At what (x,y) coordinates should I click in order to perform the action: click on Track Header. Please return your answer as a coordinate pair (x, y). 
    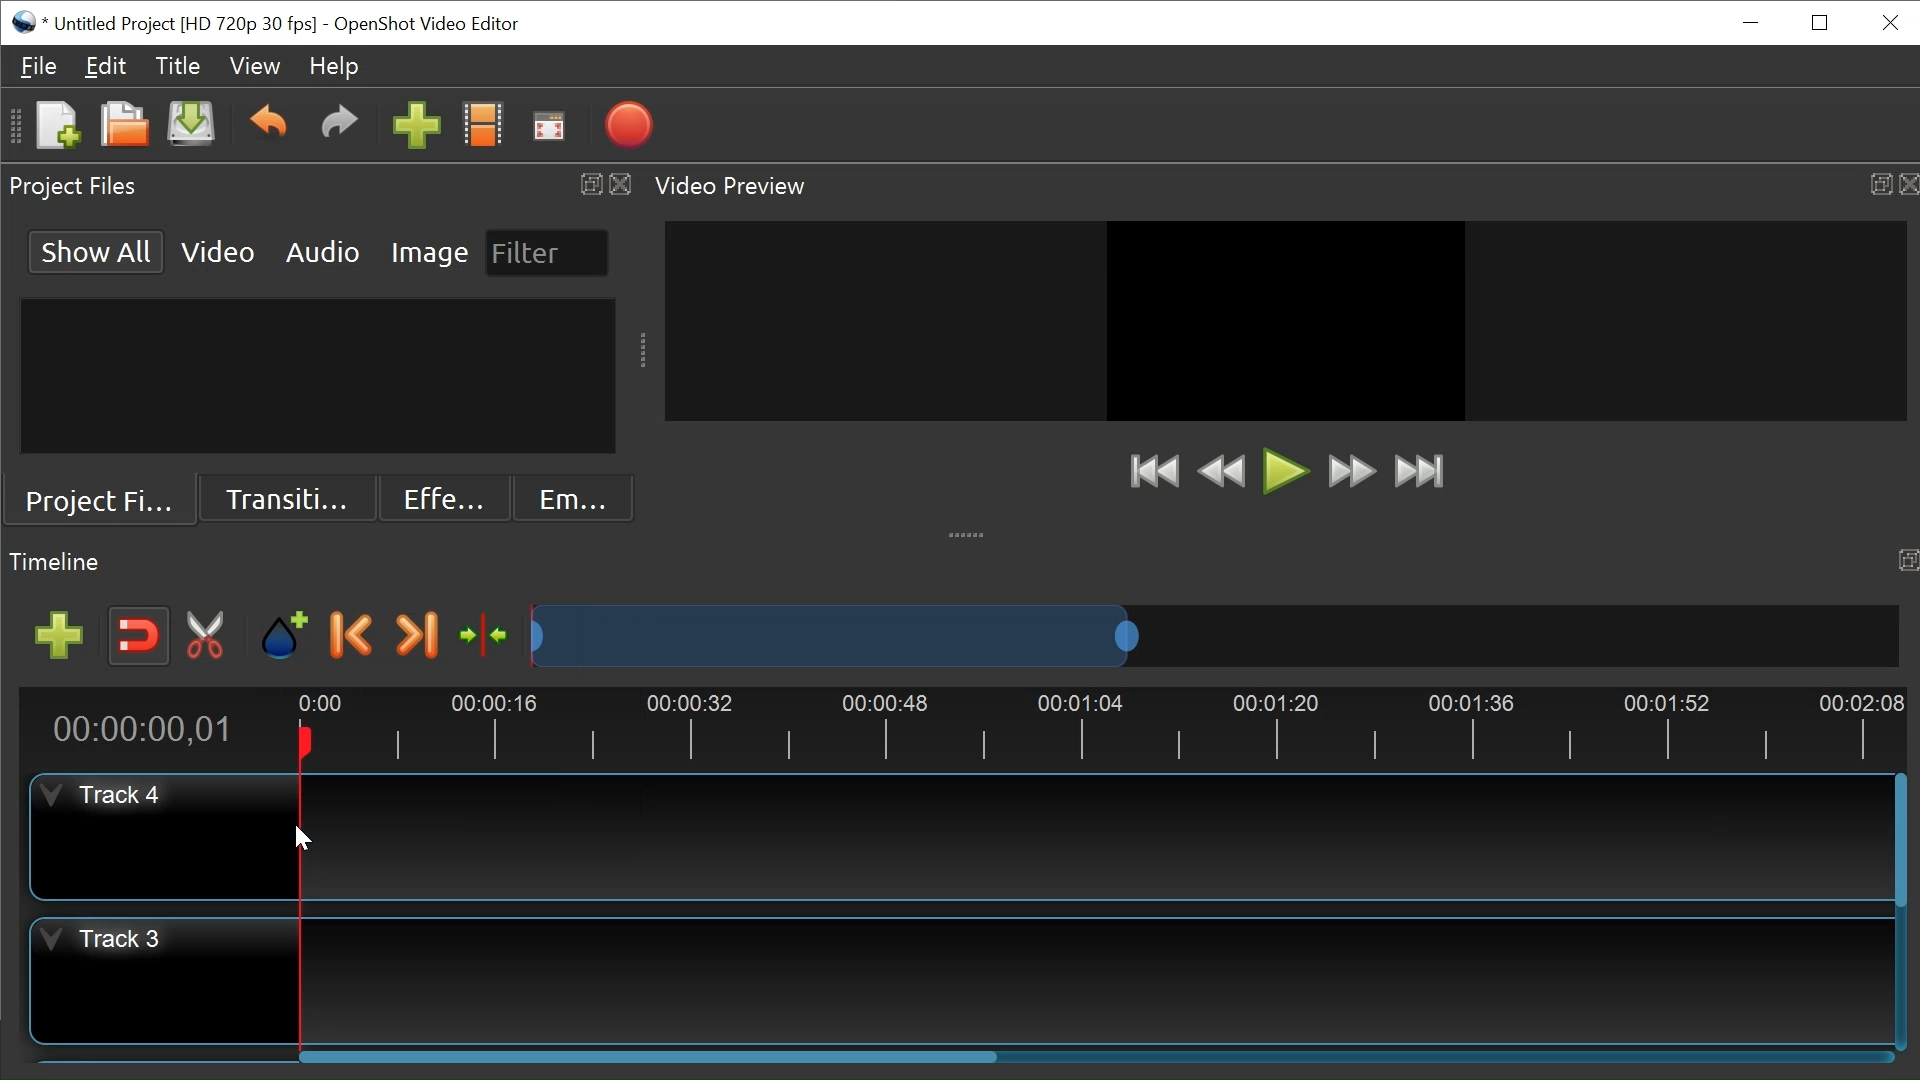
    Looking at the image, I should click on (161, 836).